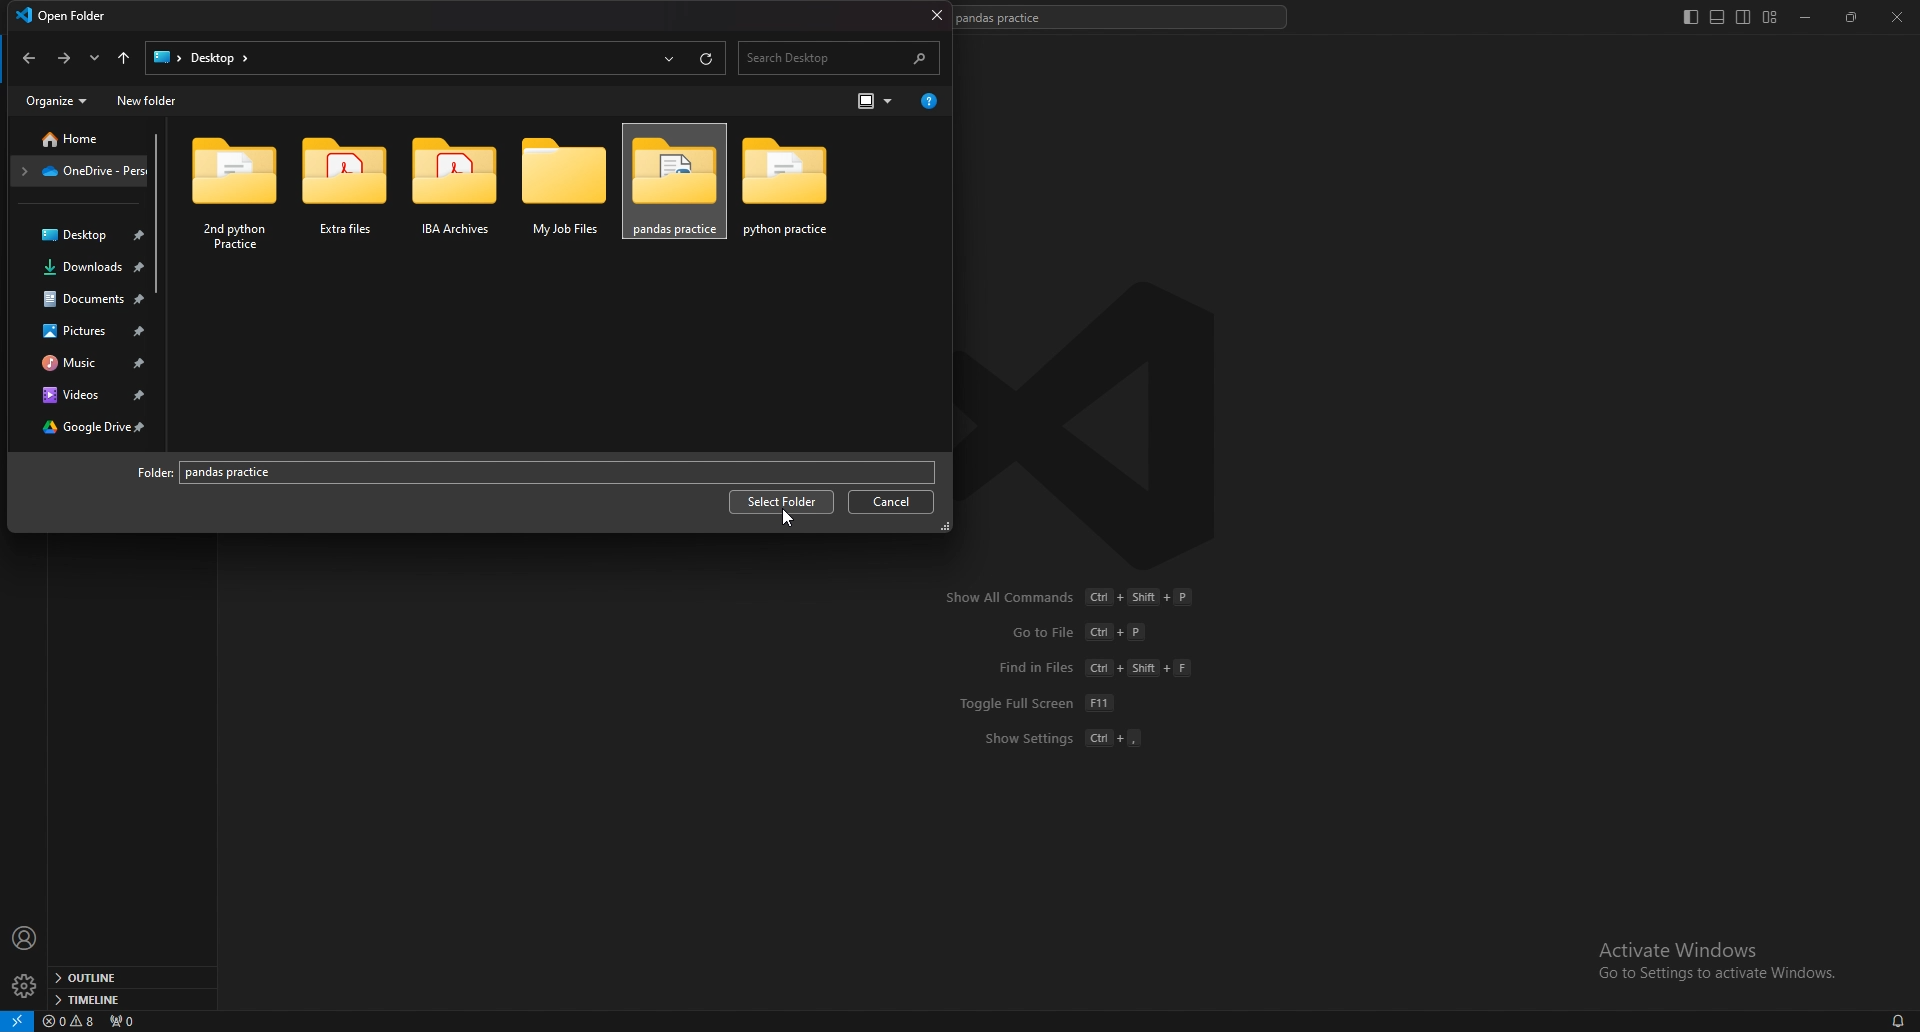 The image size is (1920, 1032). What do you see at coordinates (121, 1019) in the screenshot?
I see `ports forwarded` at bounding box center [121, 1019].